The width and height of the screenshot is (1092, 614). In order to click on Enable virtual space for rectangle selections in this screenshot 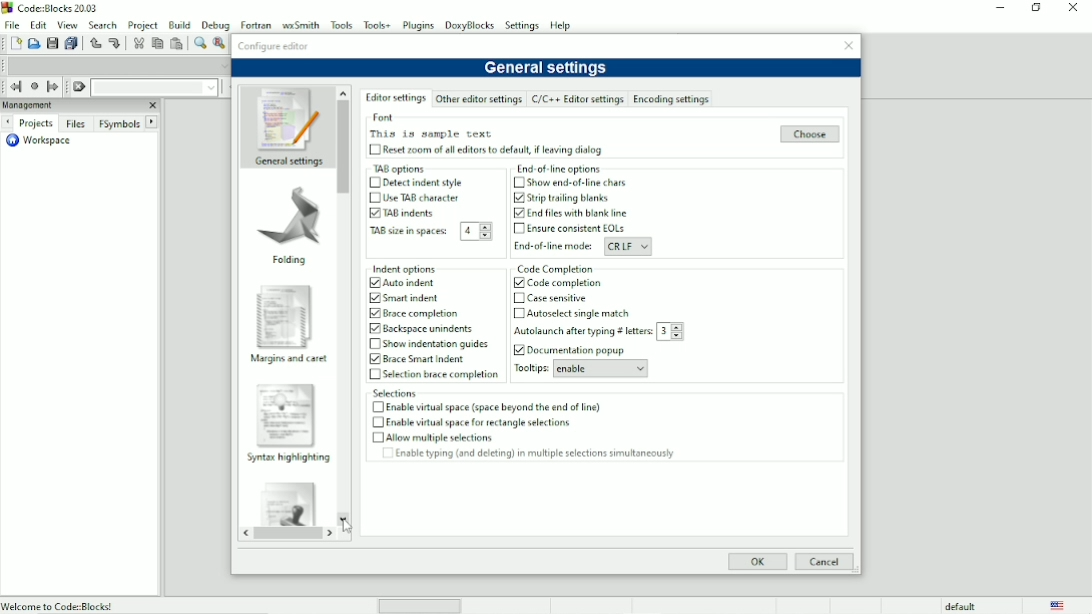, I will do `click(484, 421)`.